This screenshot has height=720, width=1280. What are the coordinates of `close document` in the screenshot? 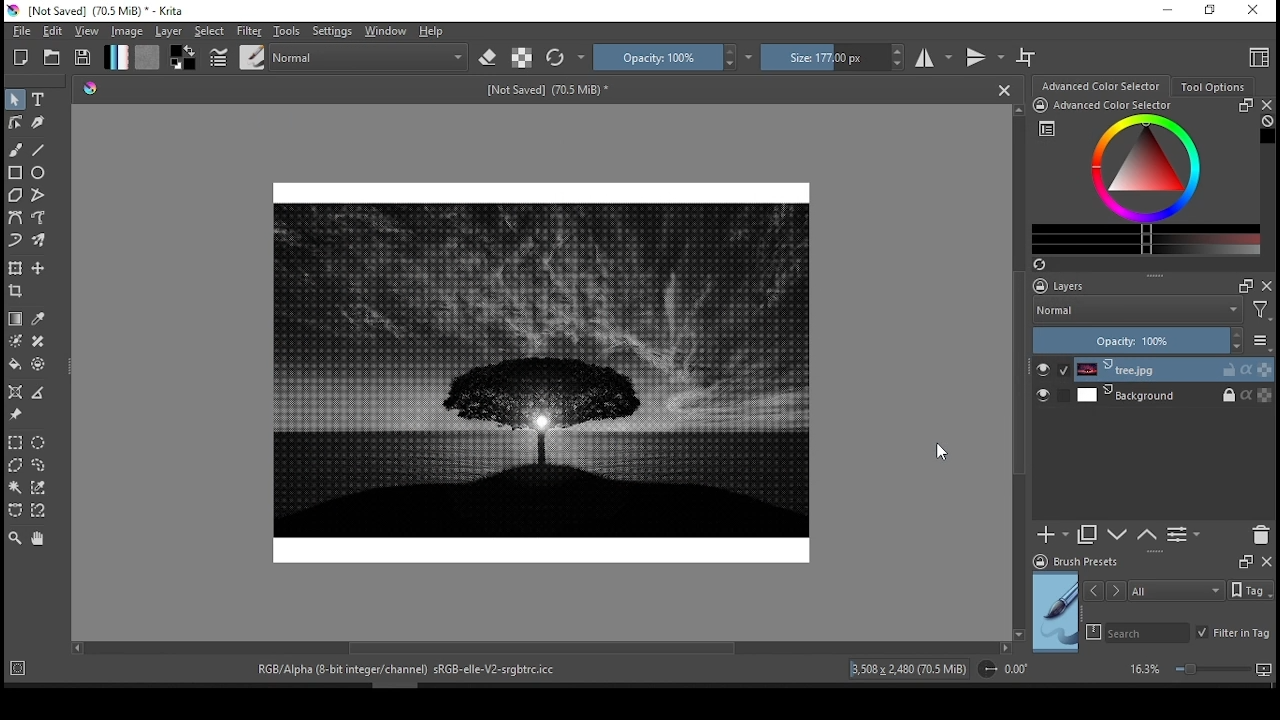 It's located at (1005, 89).